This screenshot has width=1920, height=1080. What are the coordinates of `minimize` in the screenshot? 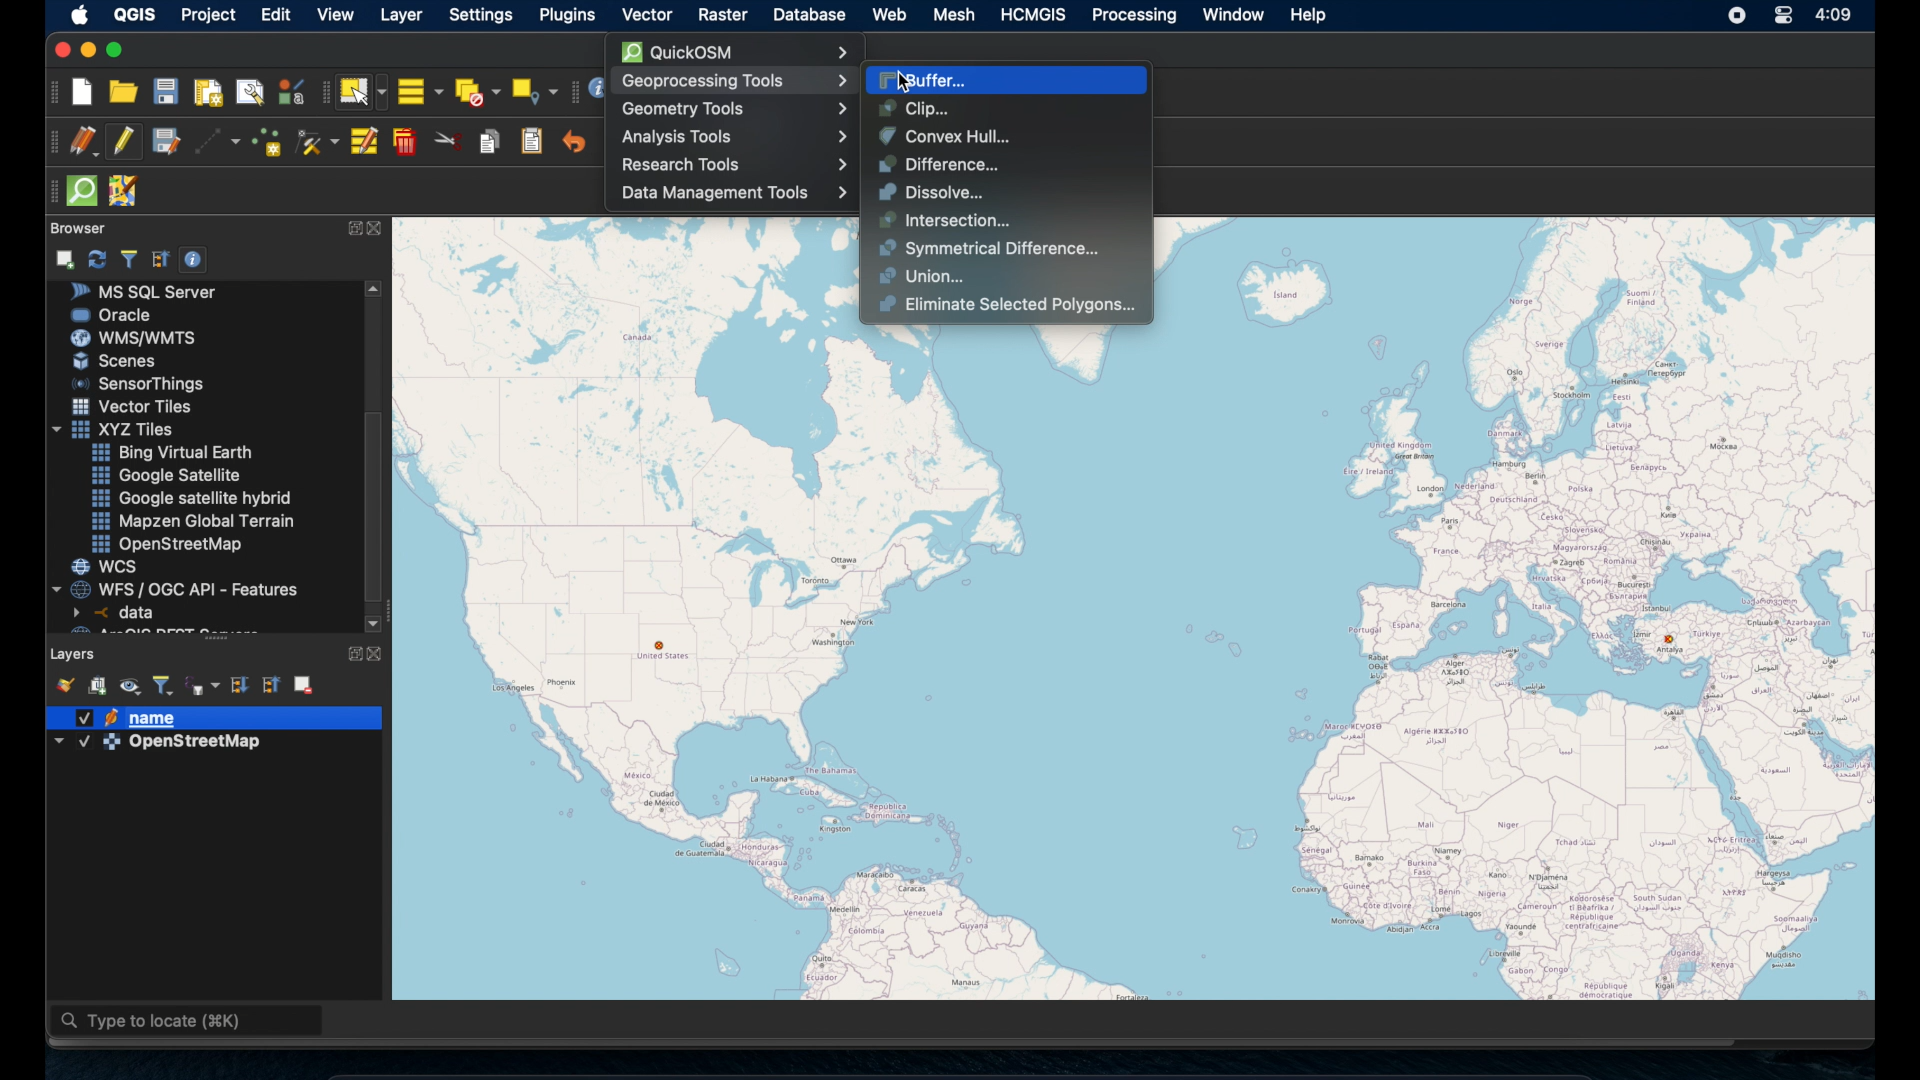 It's located at (86, 50).